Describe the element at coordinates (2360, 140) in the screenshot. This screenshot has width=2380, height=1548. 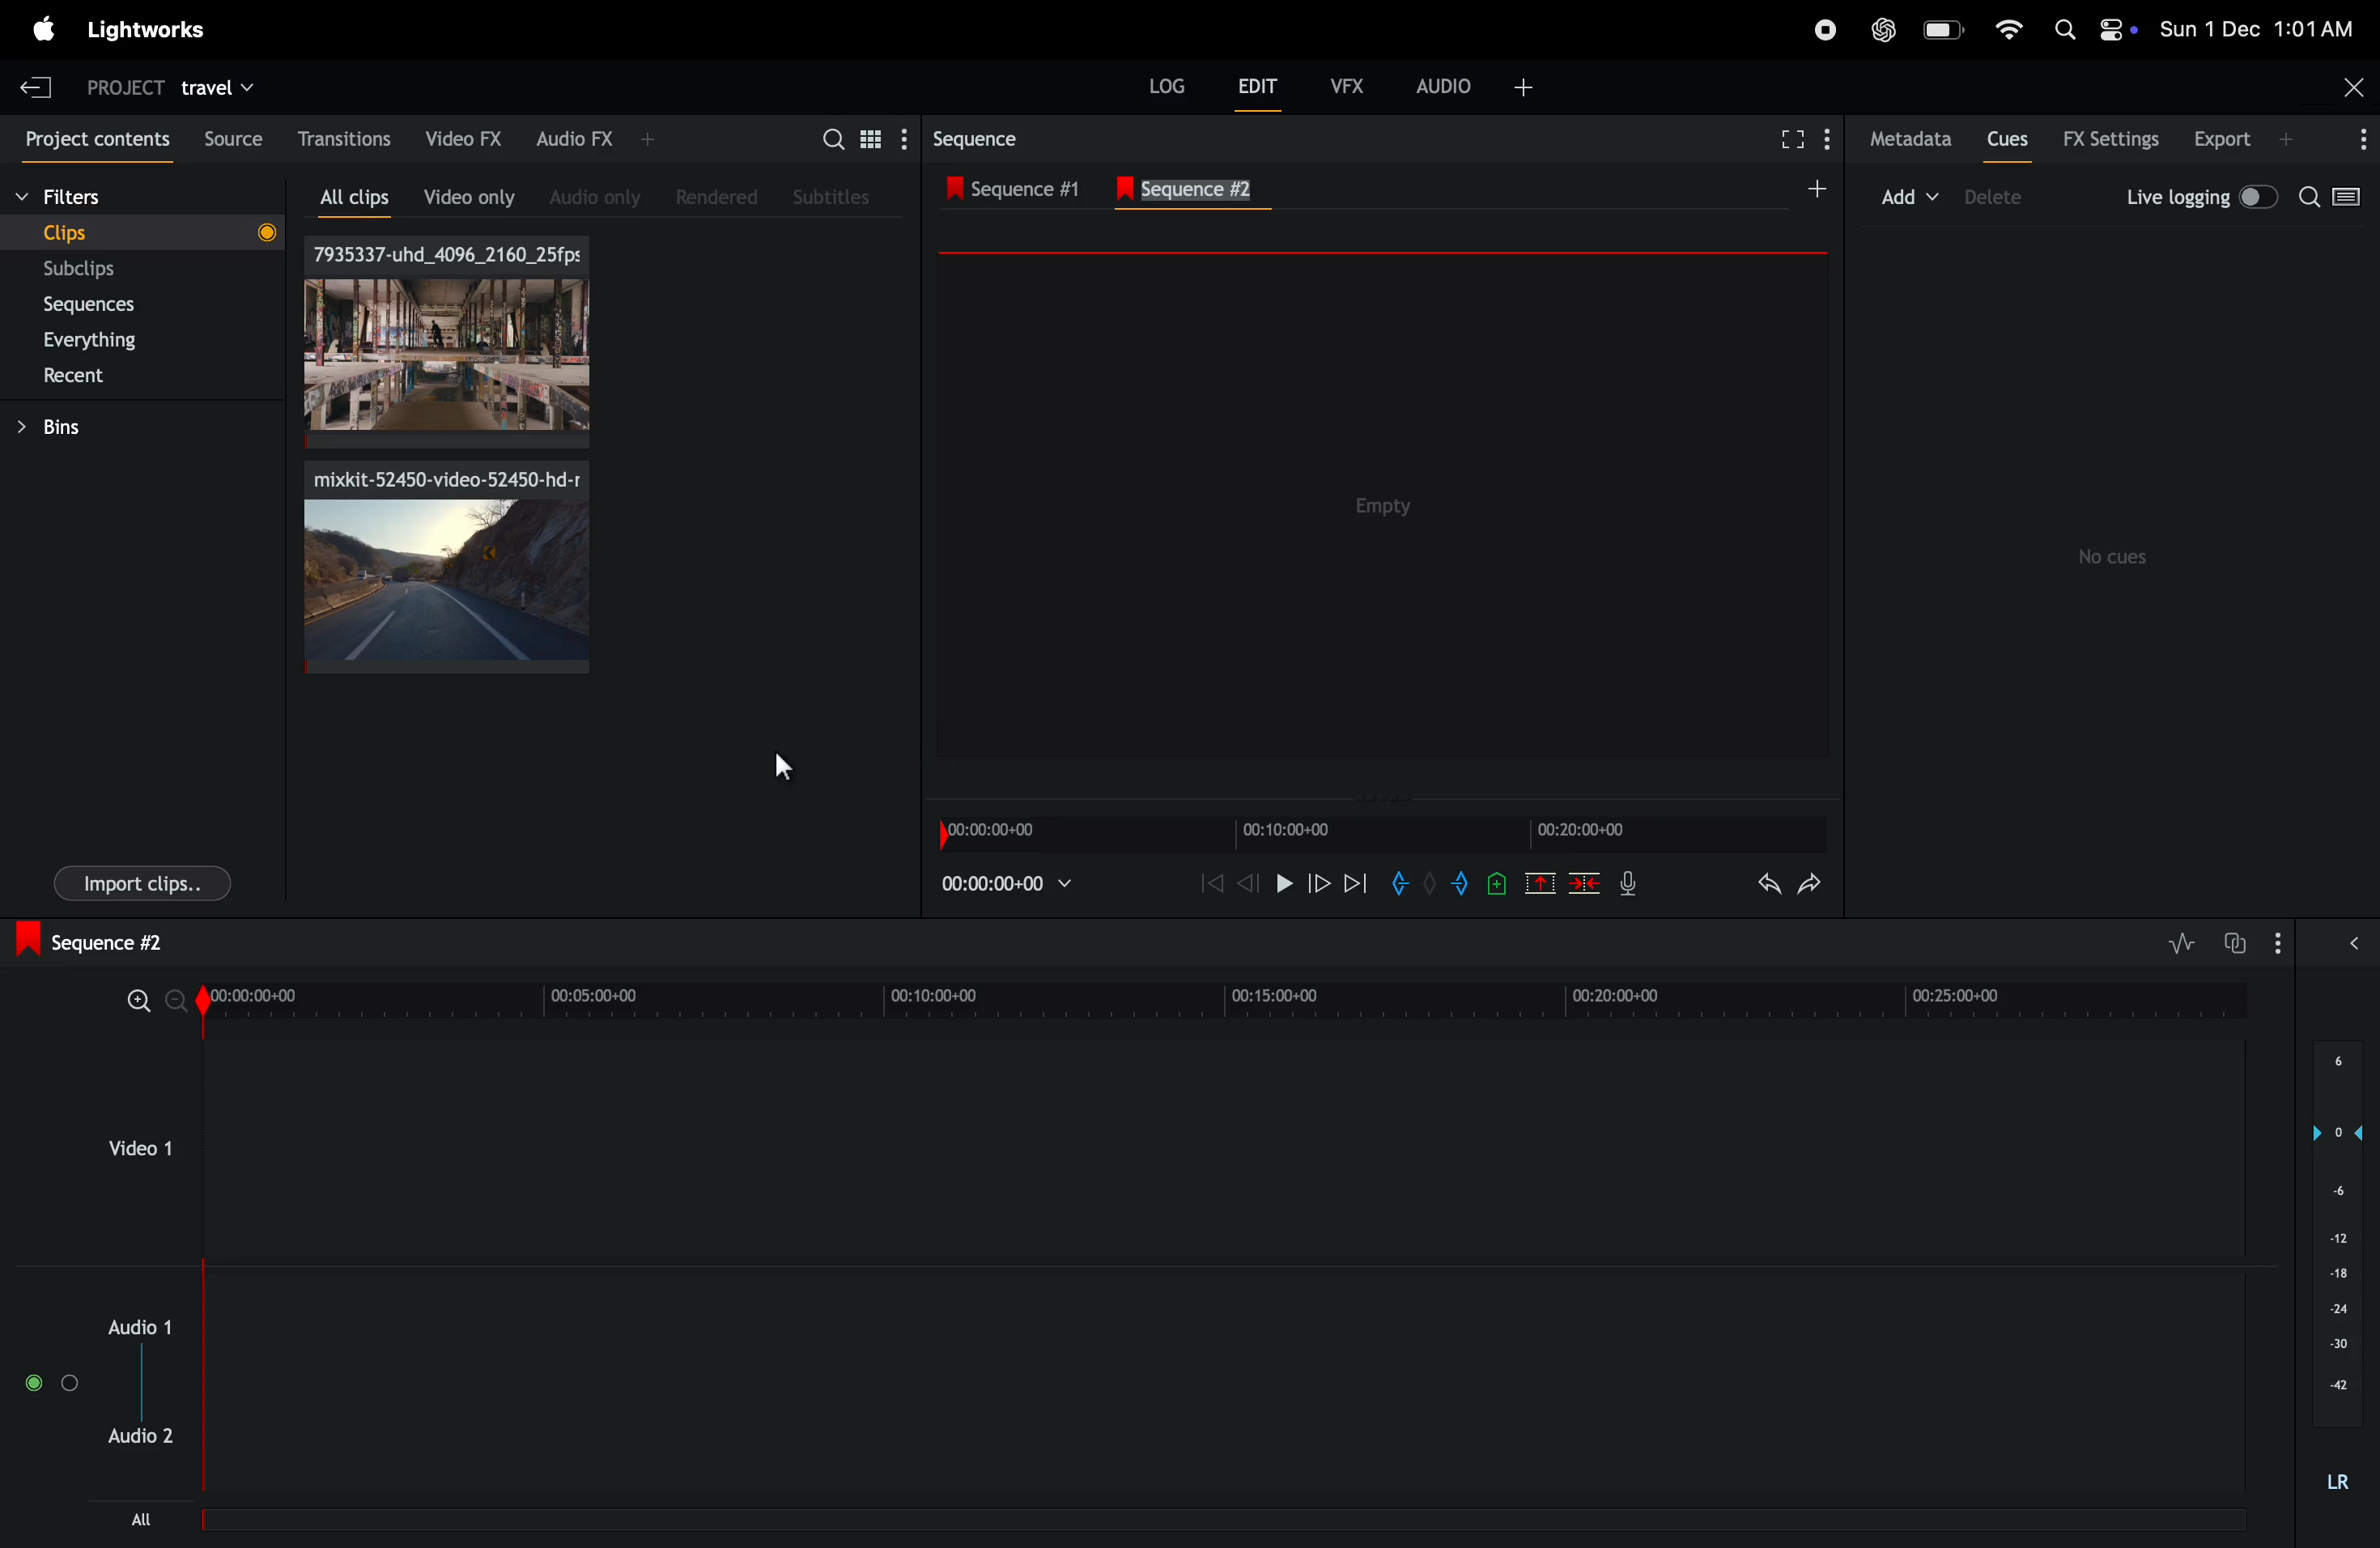
I see `options` at that location.